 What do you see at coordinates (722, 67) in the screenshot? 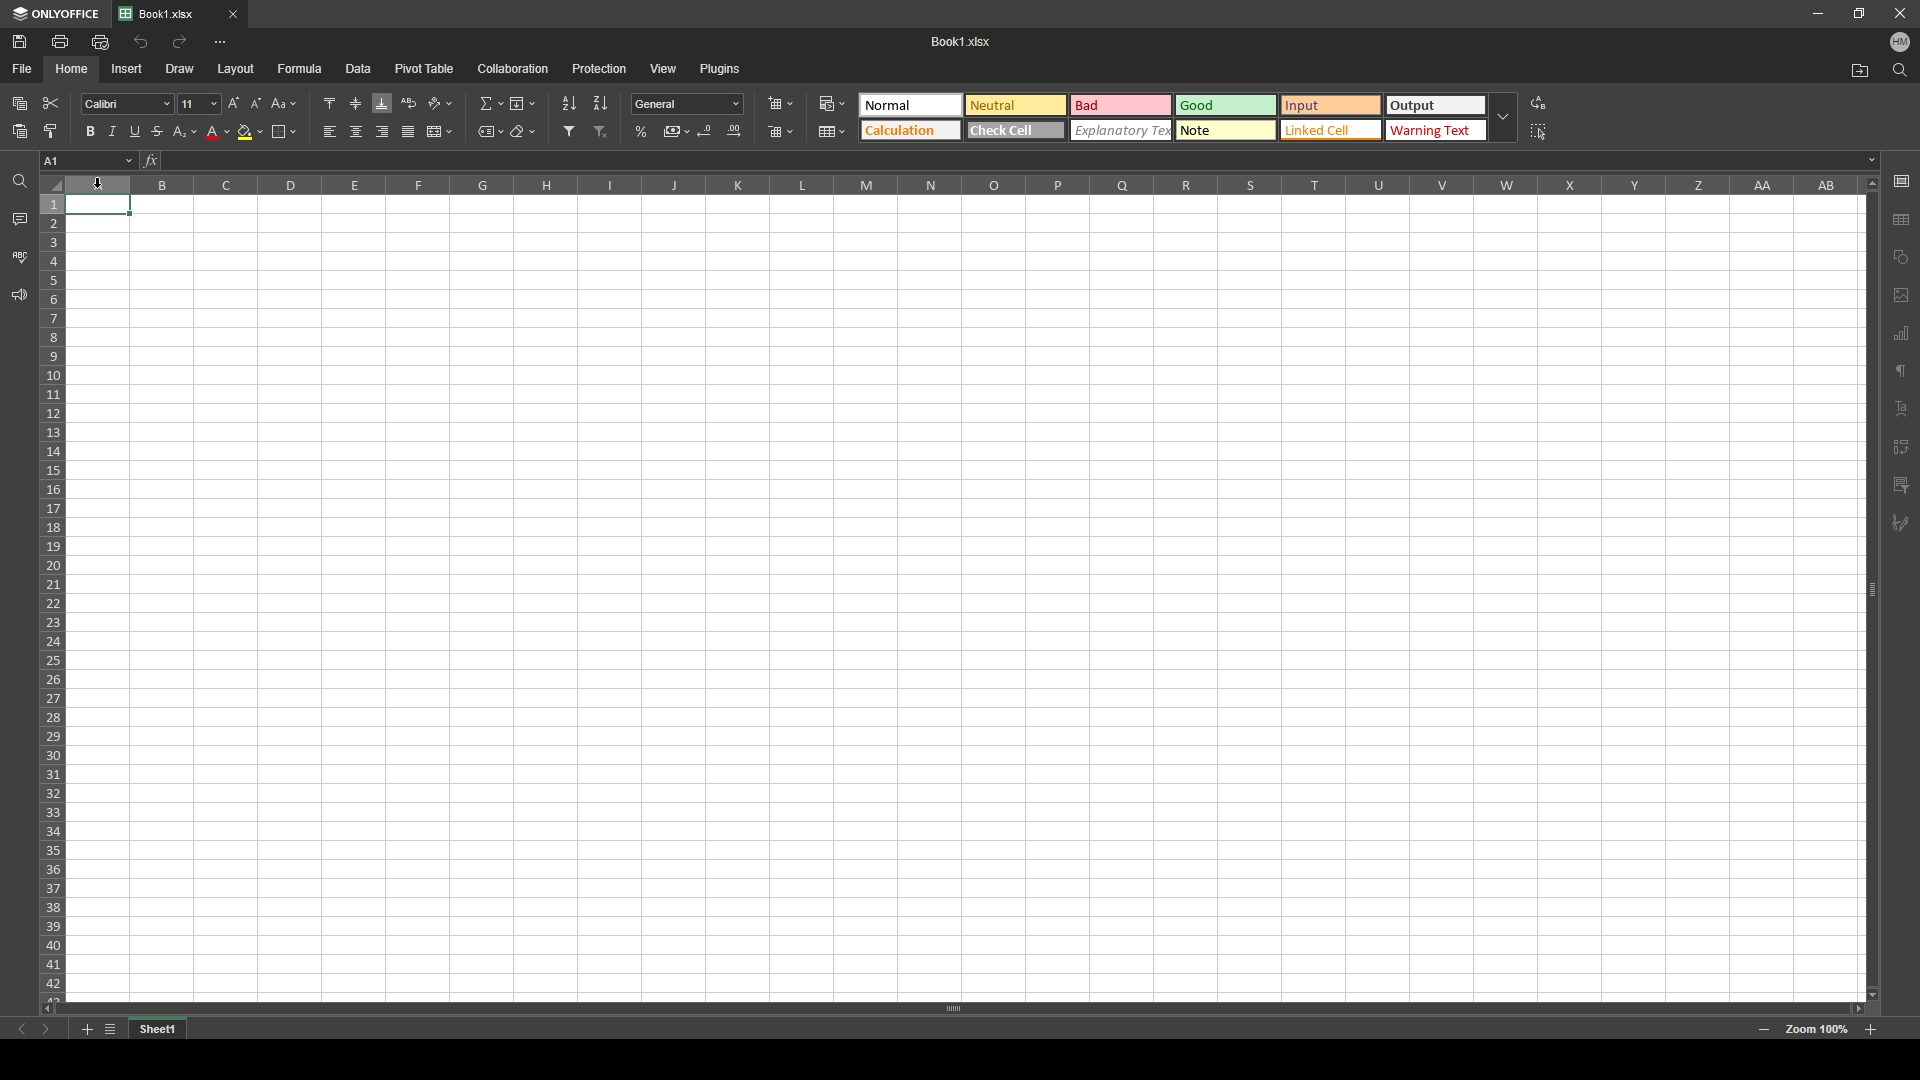
I see `plugins` at bounding box center [722, 67].